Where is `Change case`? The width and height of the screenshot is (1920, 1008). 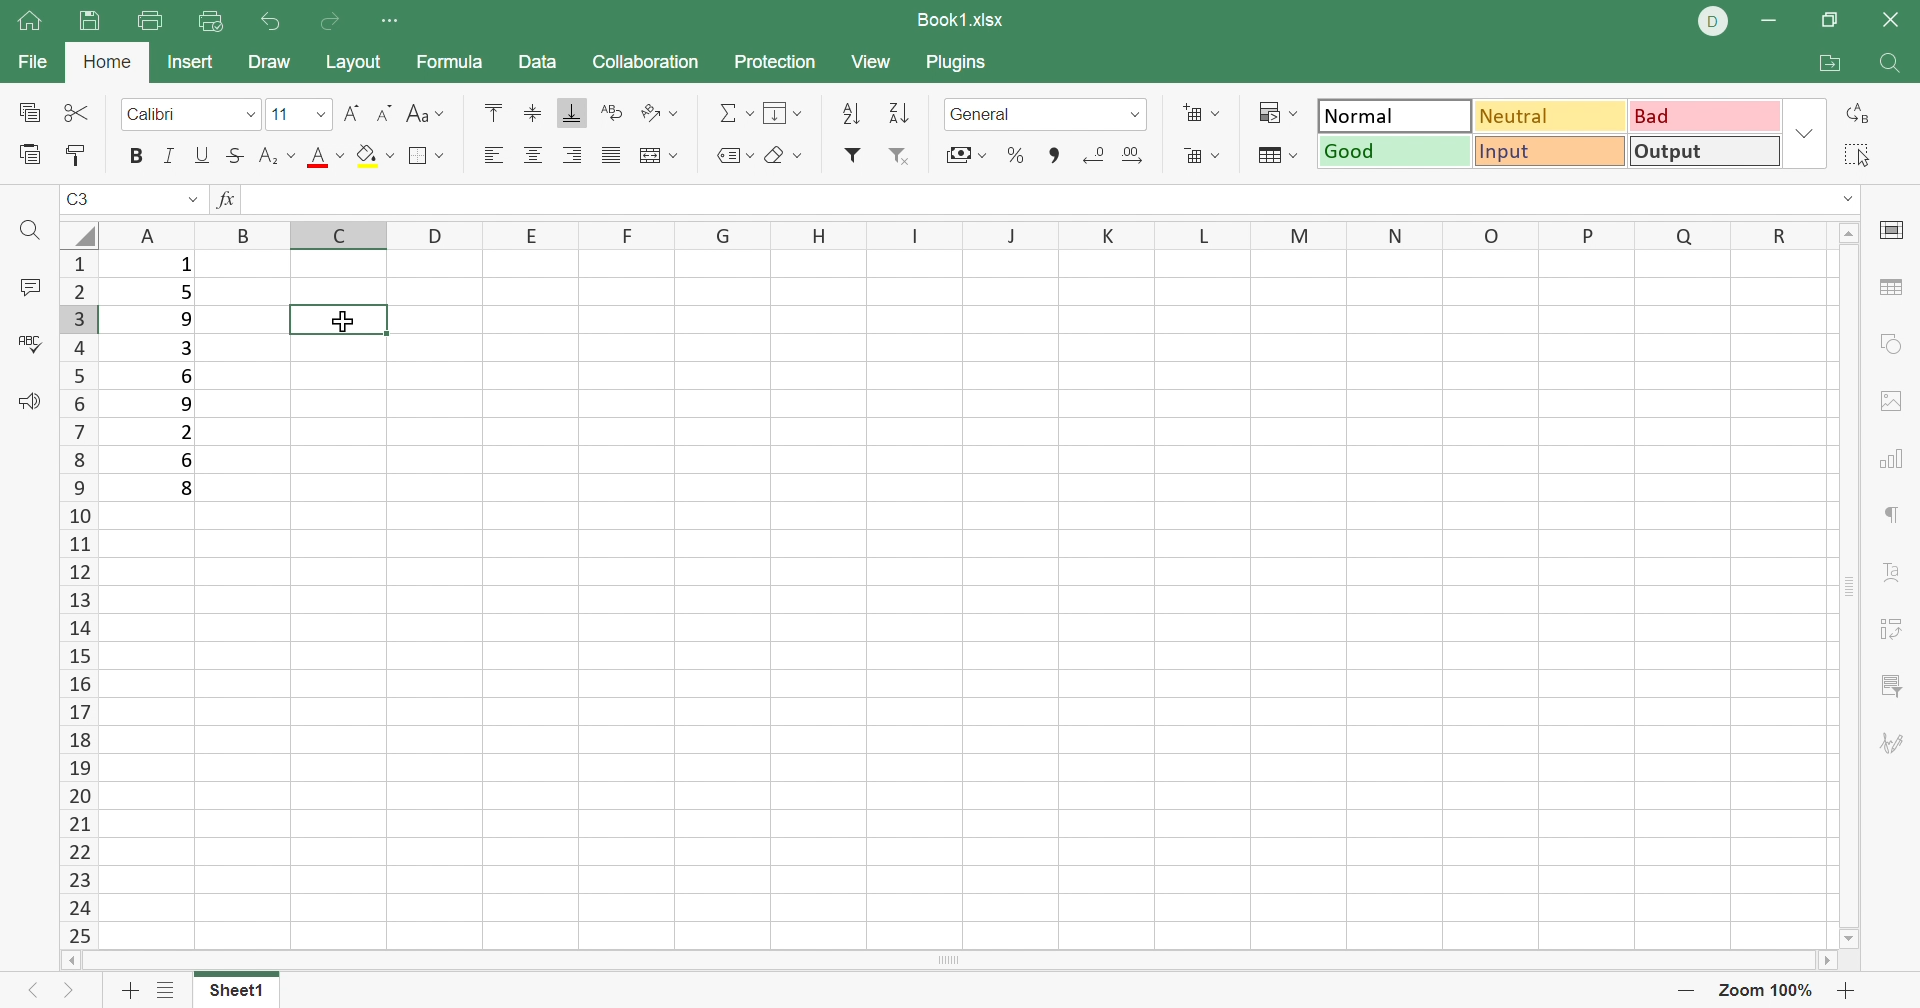 Change case is located at coordinates (426, 111).